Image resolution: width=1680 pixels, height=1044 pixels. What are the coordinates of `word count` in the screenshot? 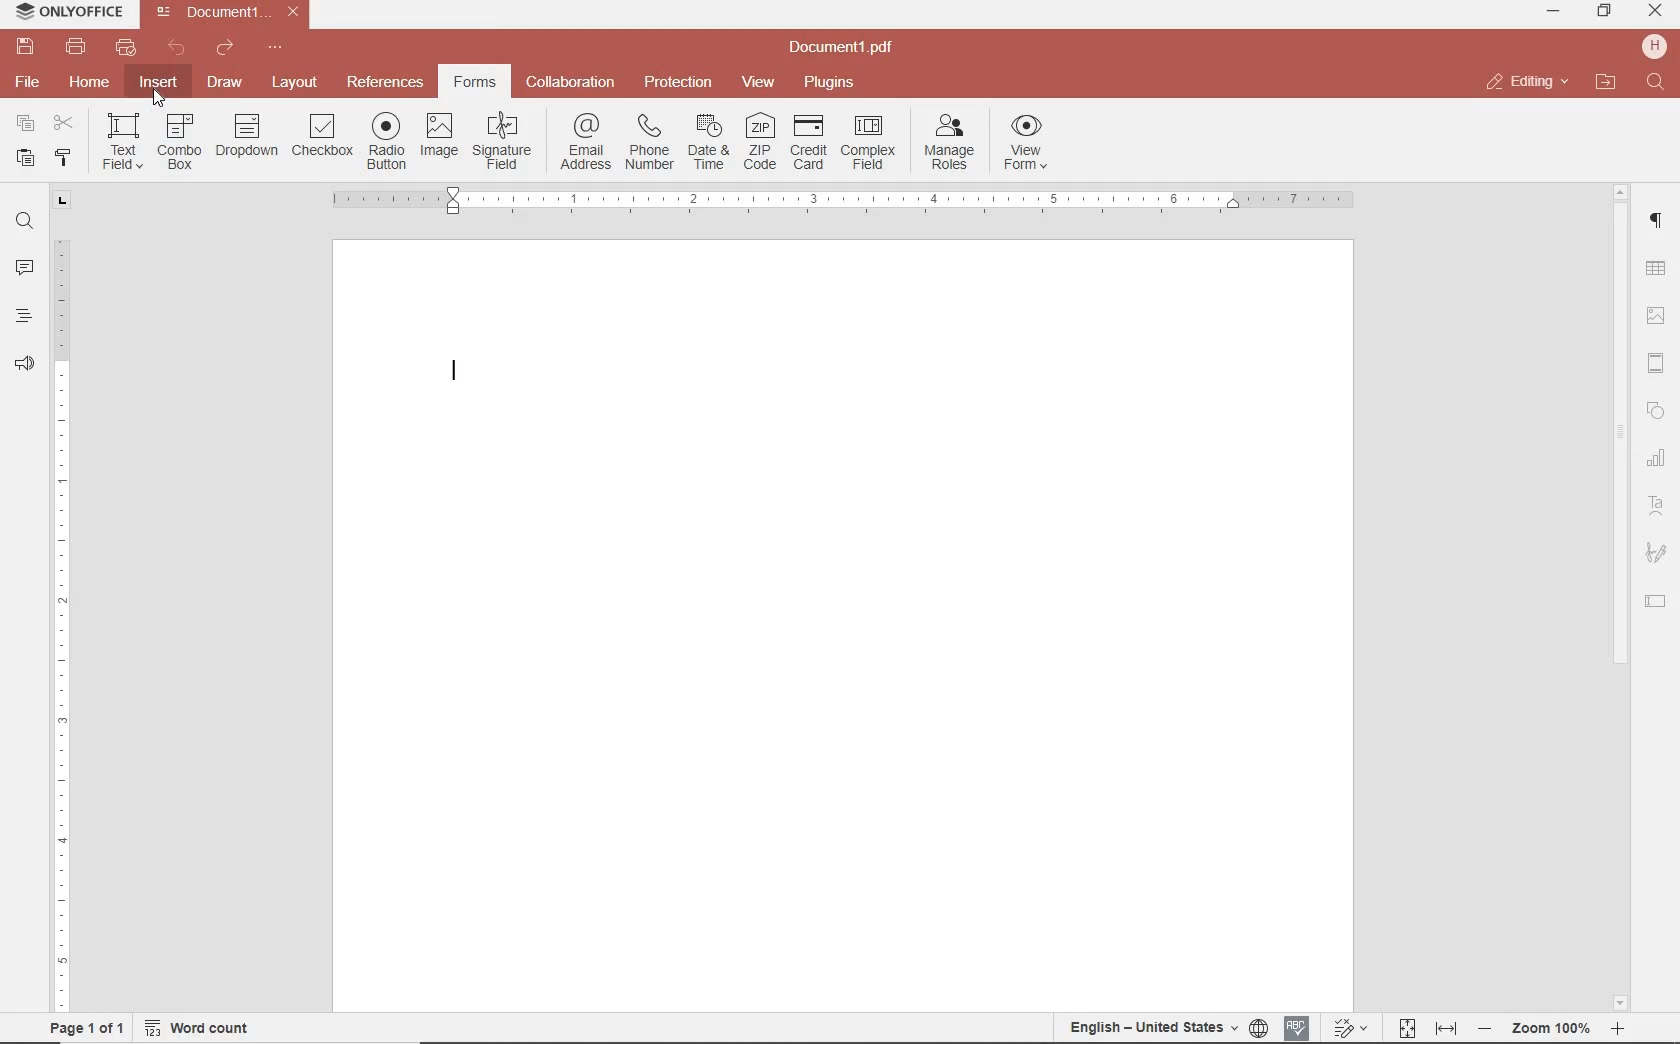 It's located at (204, 1028).